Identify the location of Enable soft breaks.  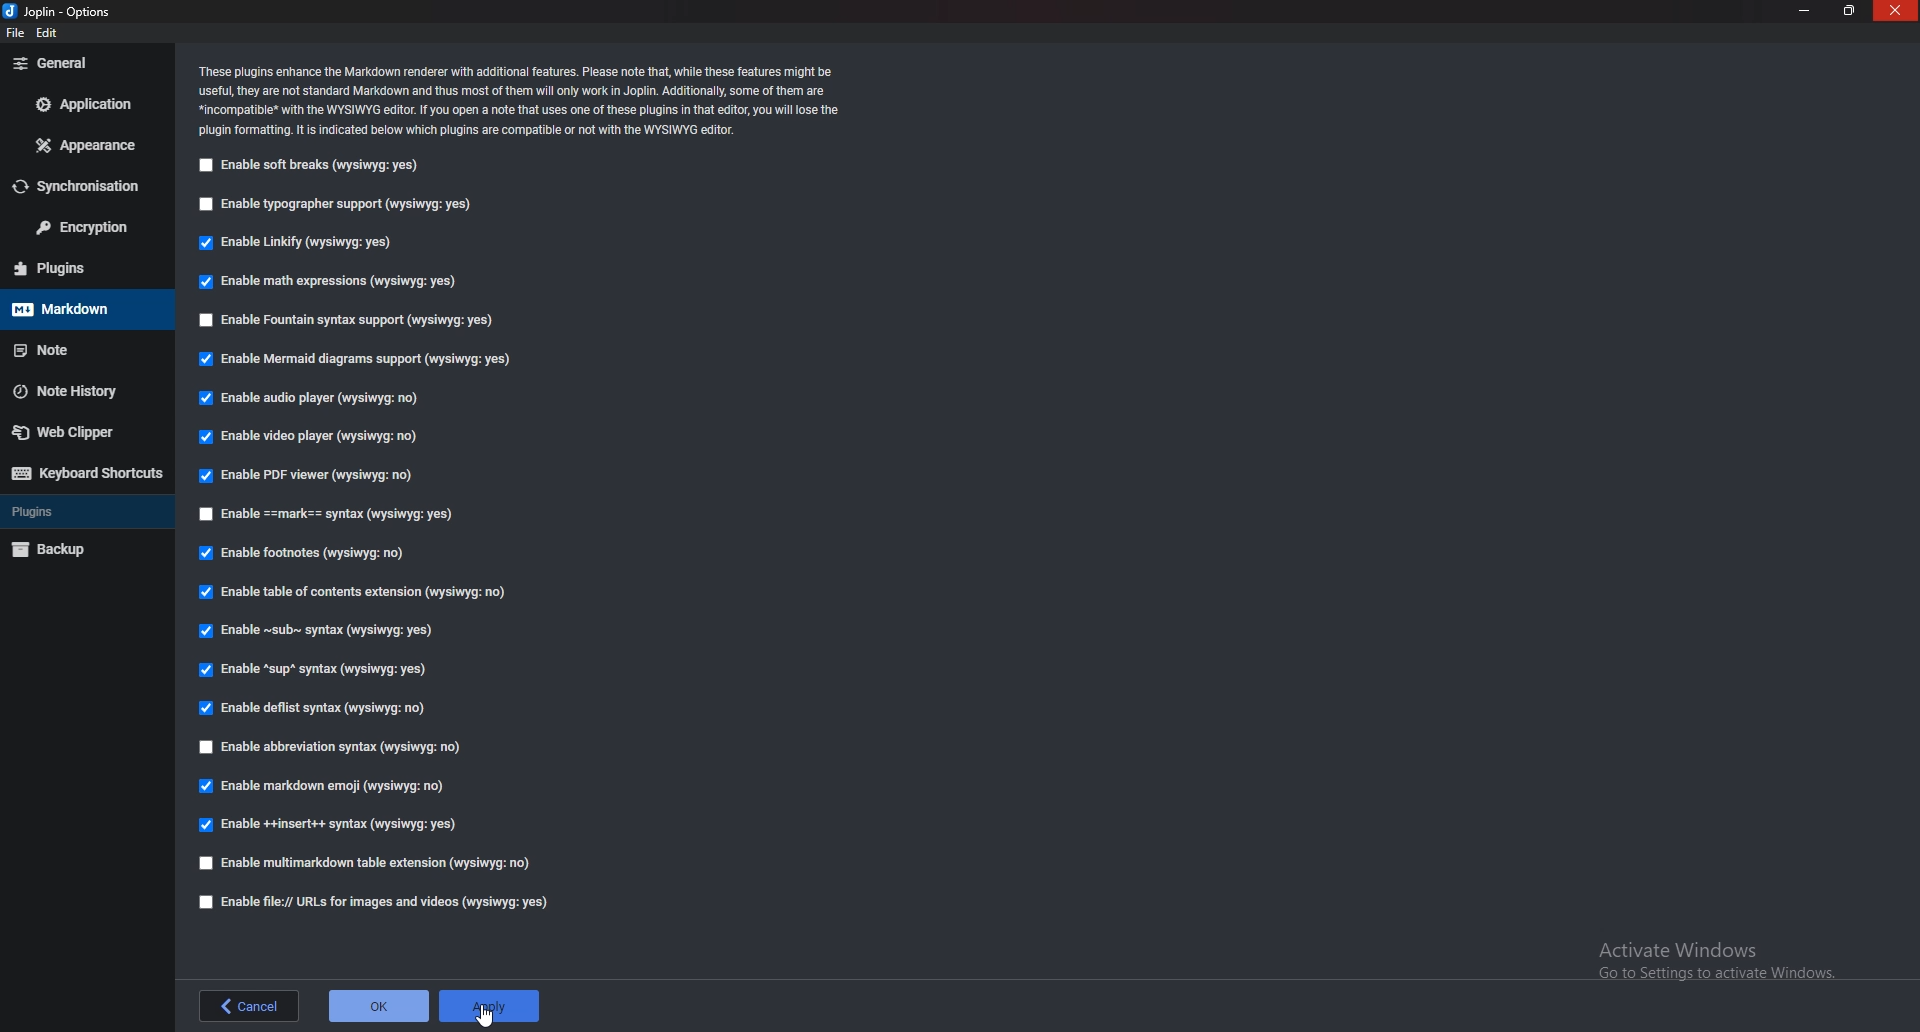
(312, 167).